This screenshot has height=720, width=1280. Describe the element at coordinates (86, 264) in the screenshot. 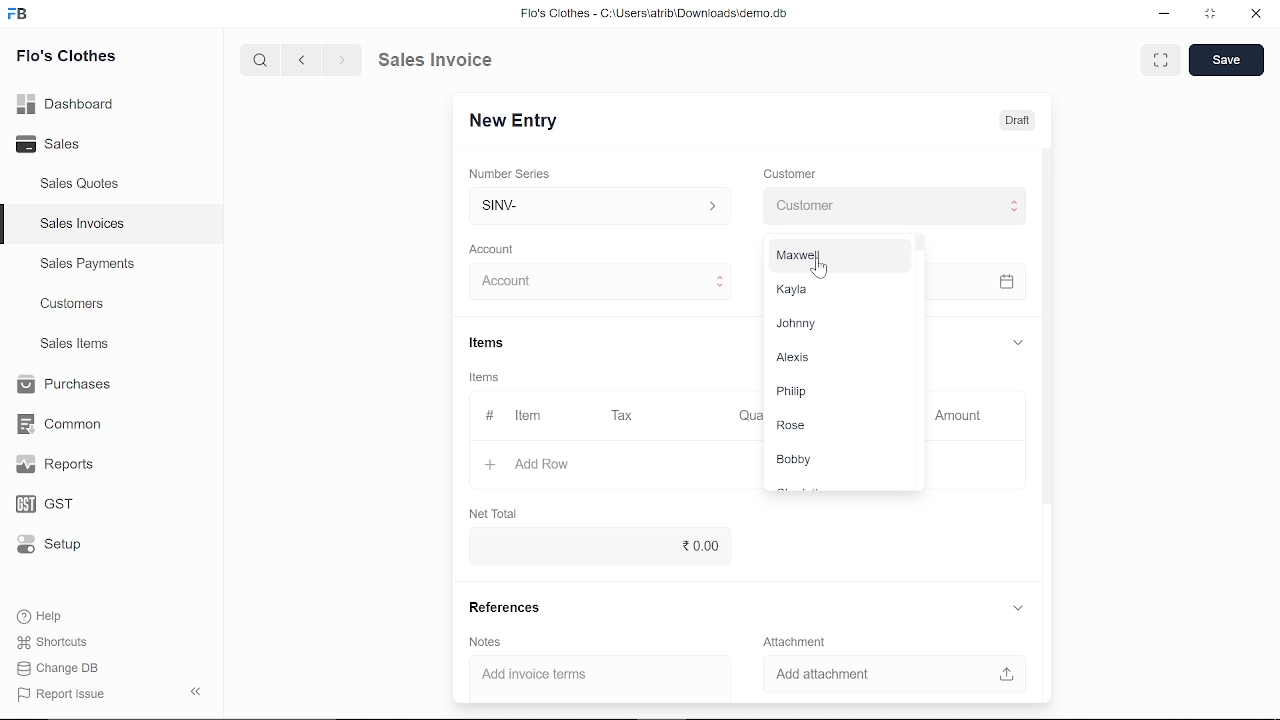

I see `Sales Payments.` at that location.